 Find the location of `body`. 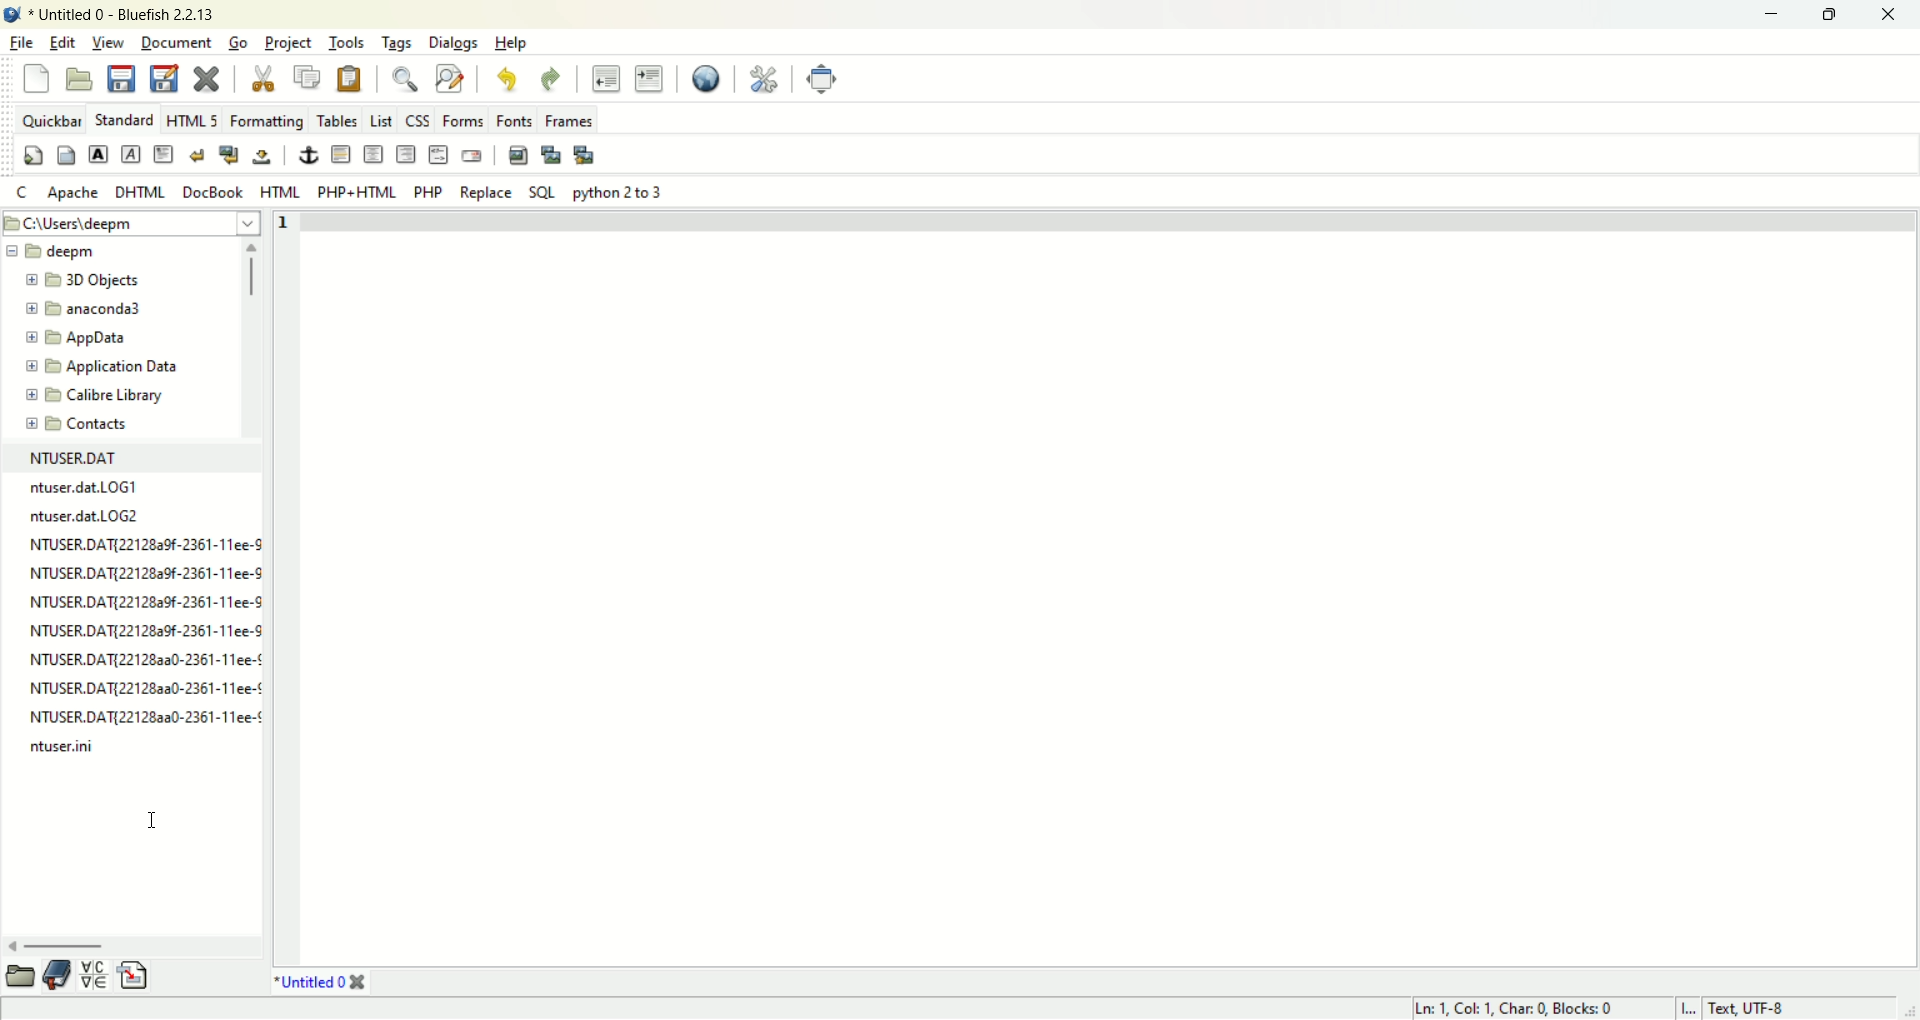

body is located at coordinates (67, 154).